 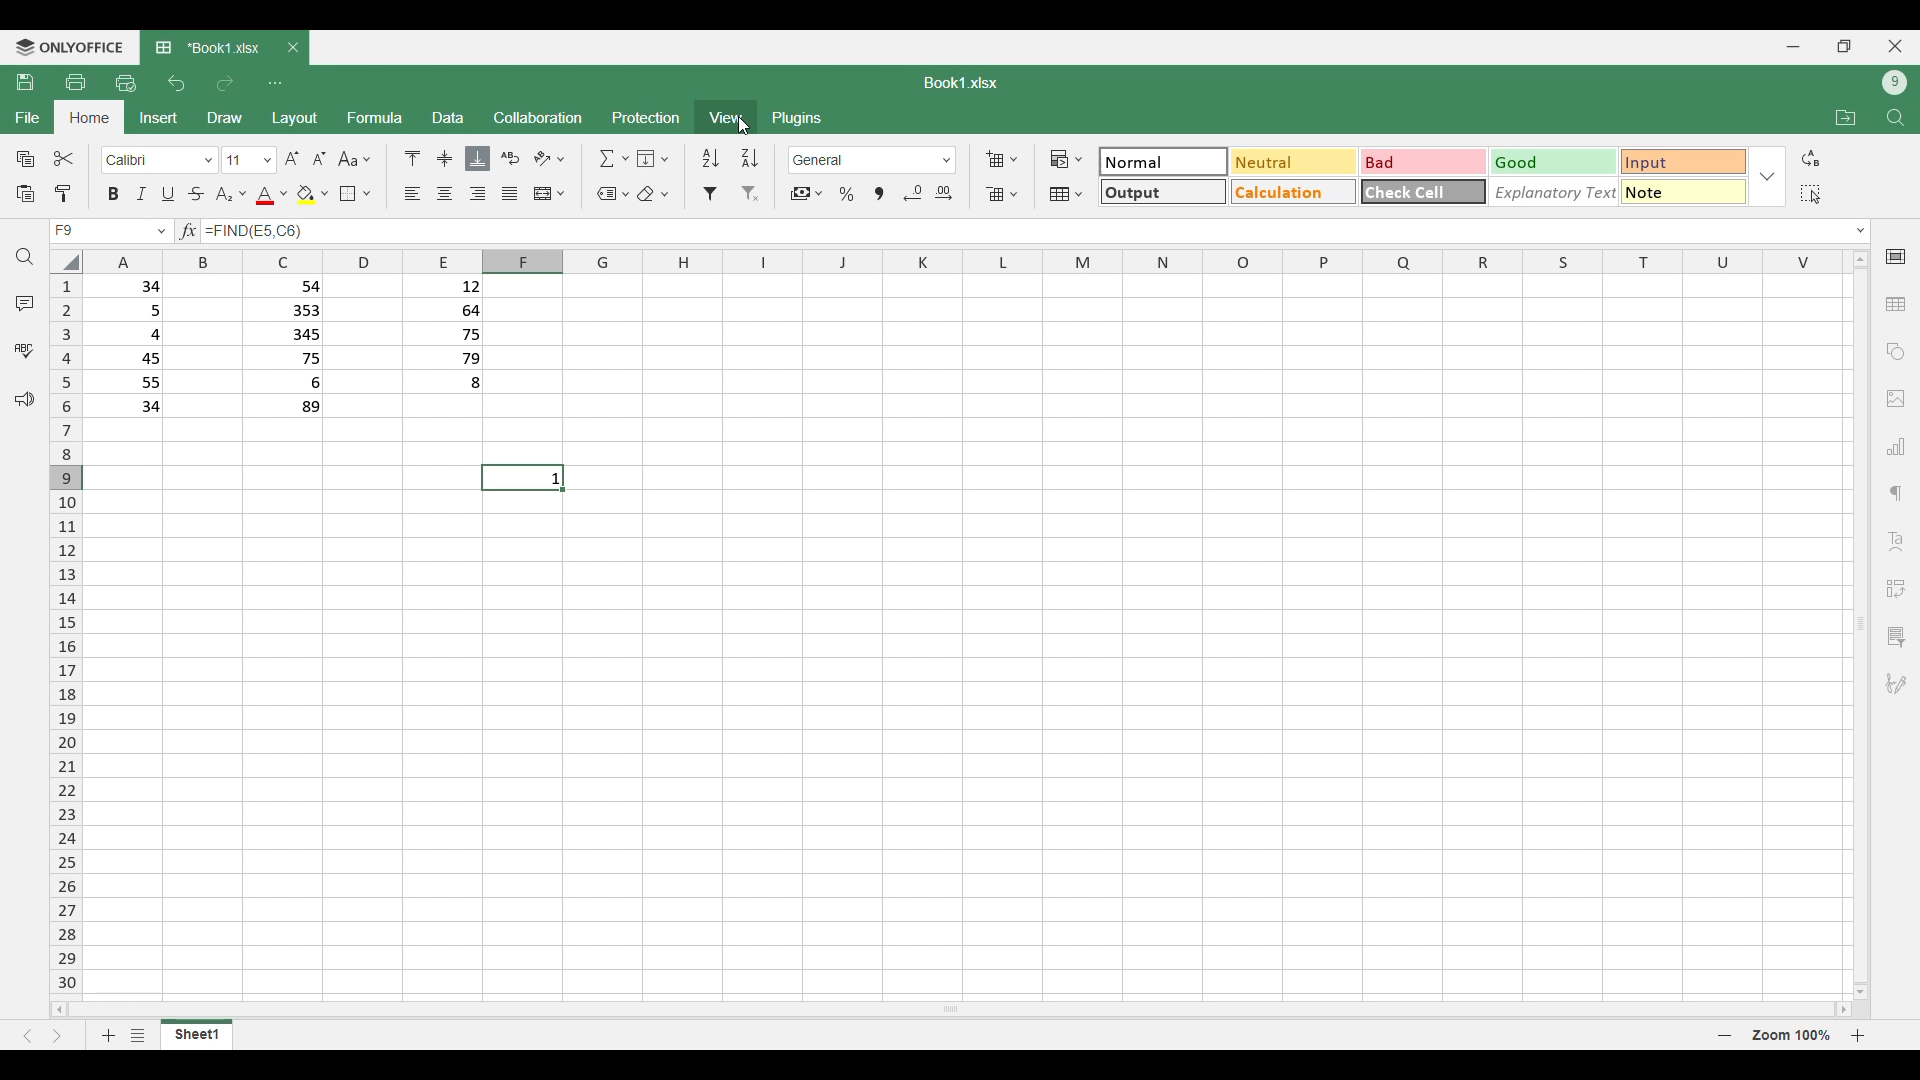 I want to click on Collaboration menu, so click(x=537, y=118).